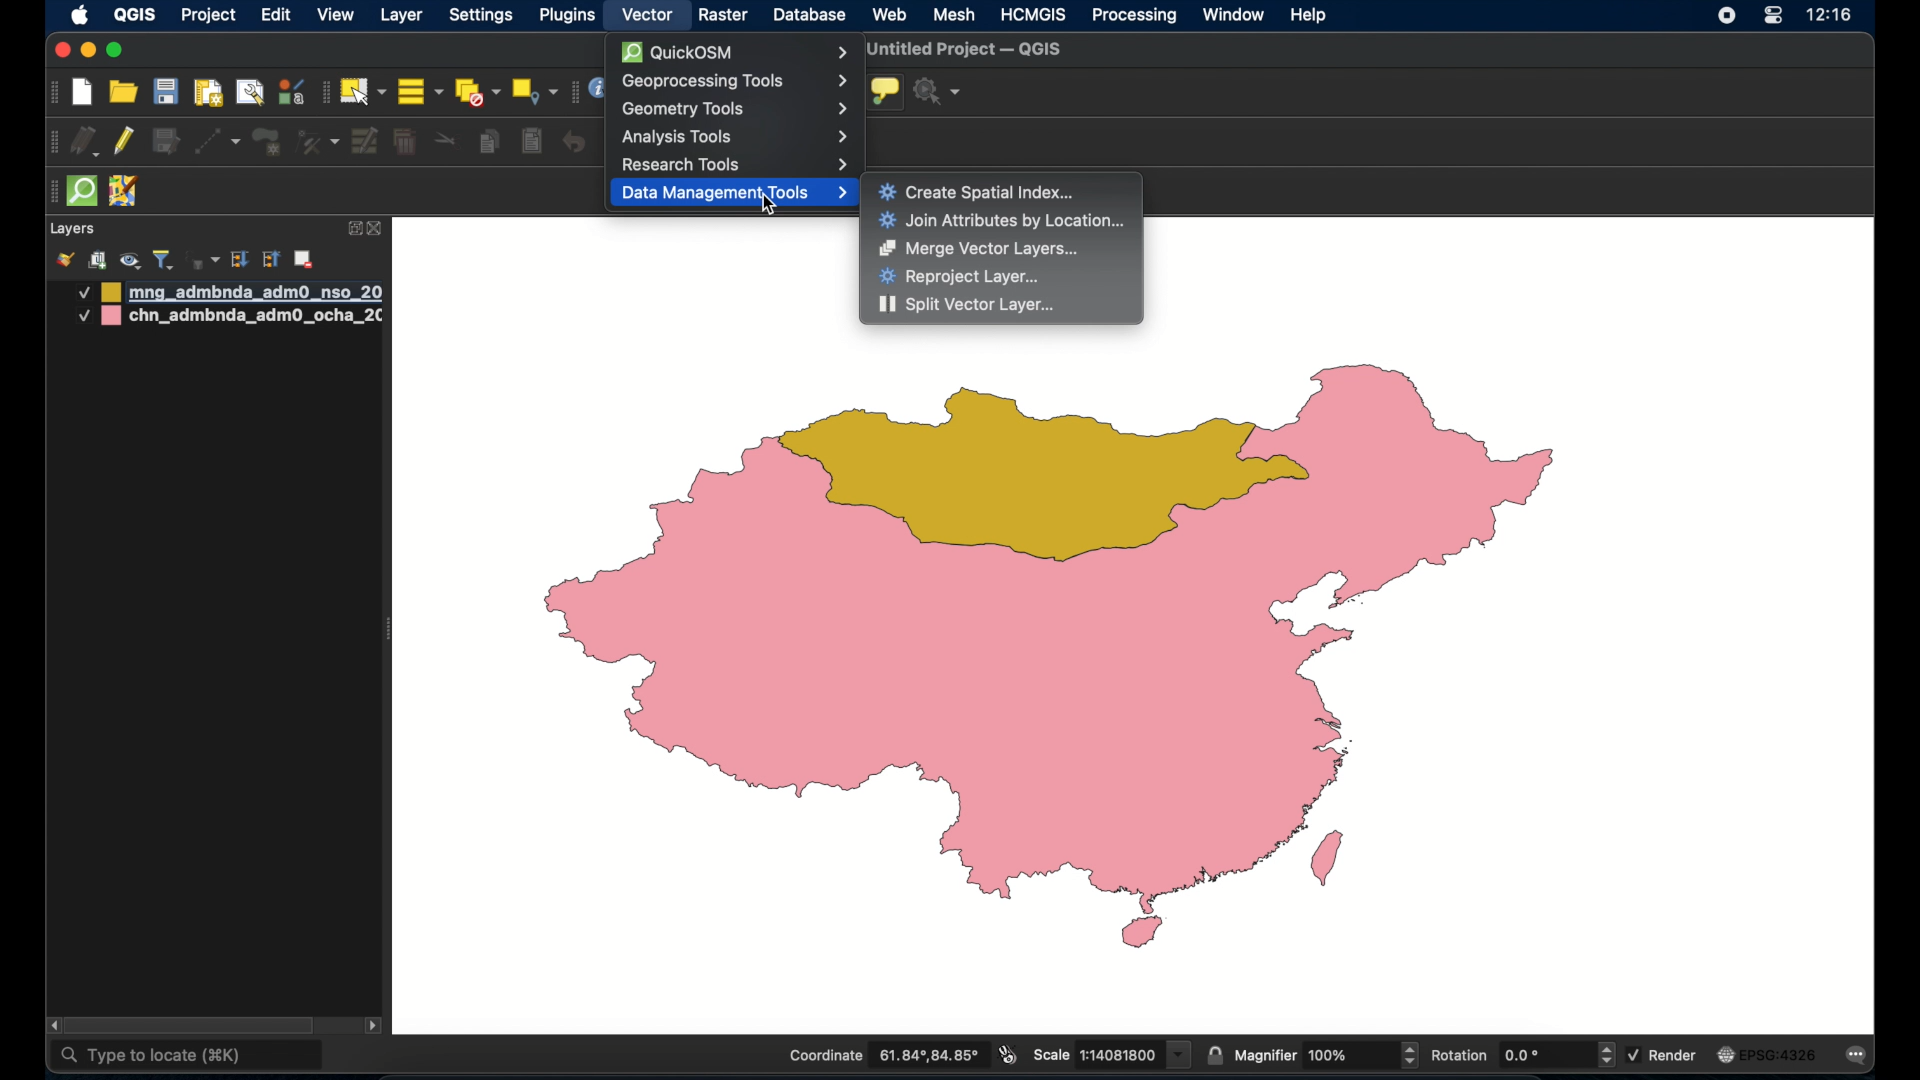  Describe the element at coordinates (735, 136) in the screenshot. I see `analysis tools` at that location.